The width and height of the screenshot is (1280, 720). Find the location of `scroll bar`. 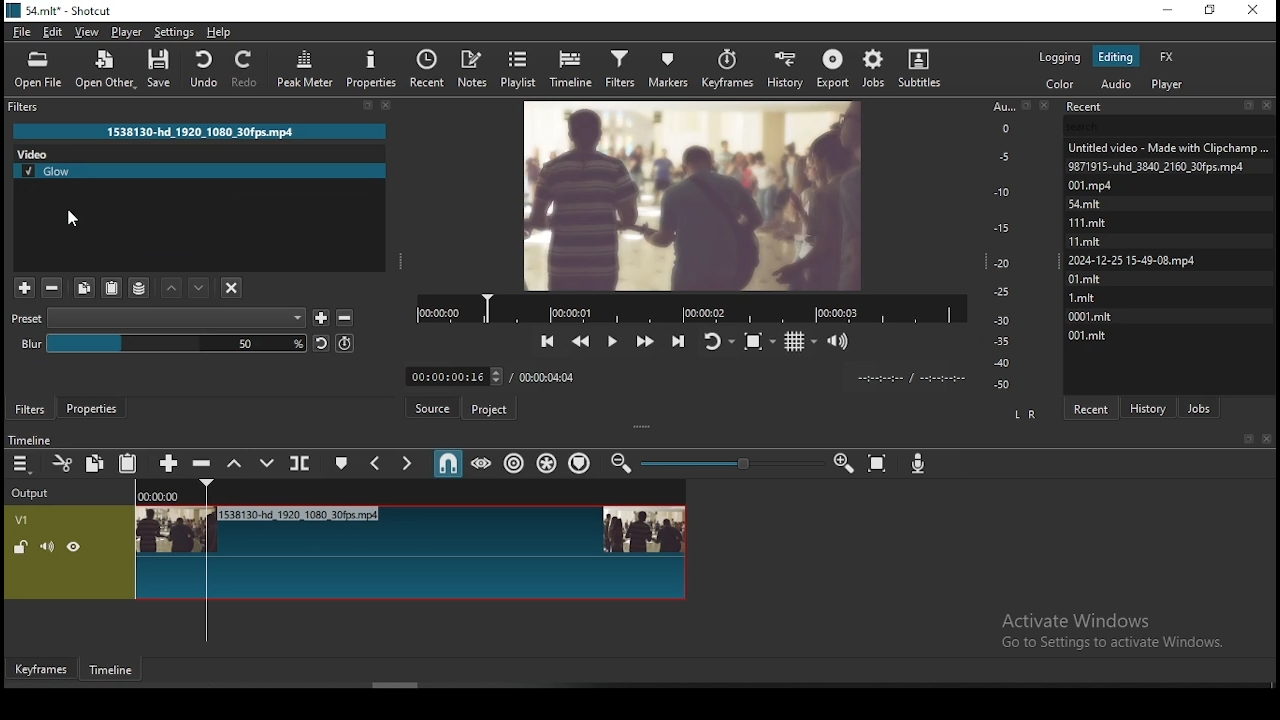

scroll bar is located at coordinates (398, 685).